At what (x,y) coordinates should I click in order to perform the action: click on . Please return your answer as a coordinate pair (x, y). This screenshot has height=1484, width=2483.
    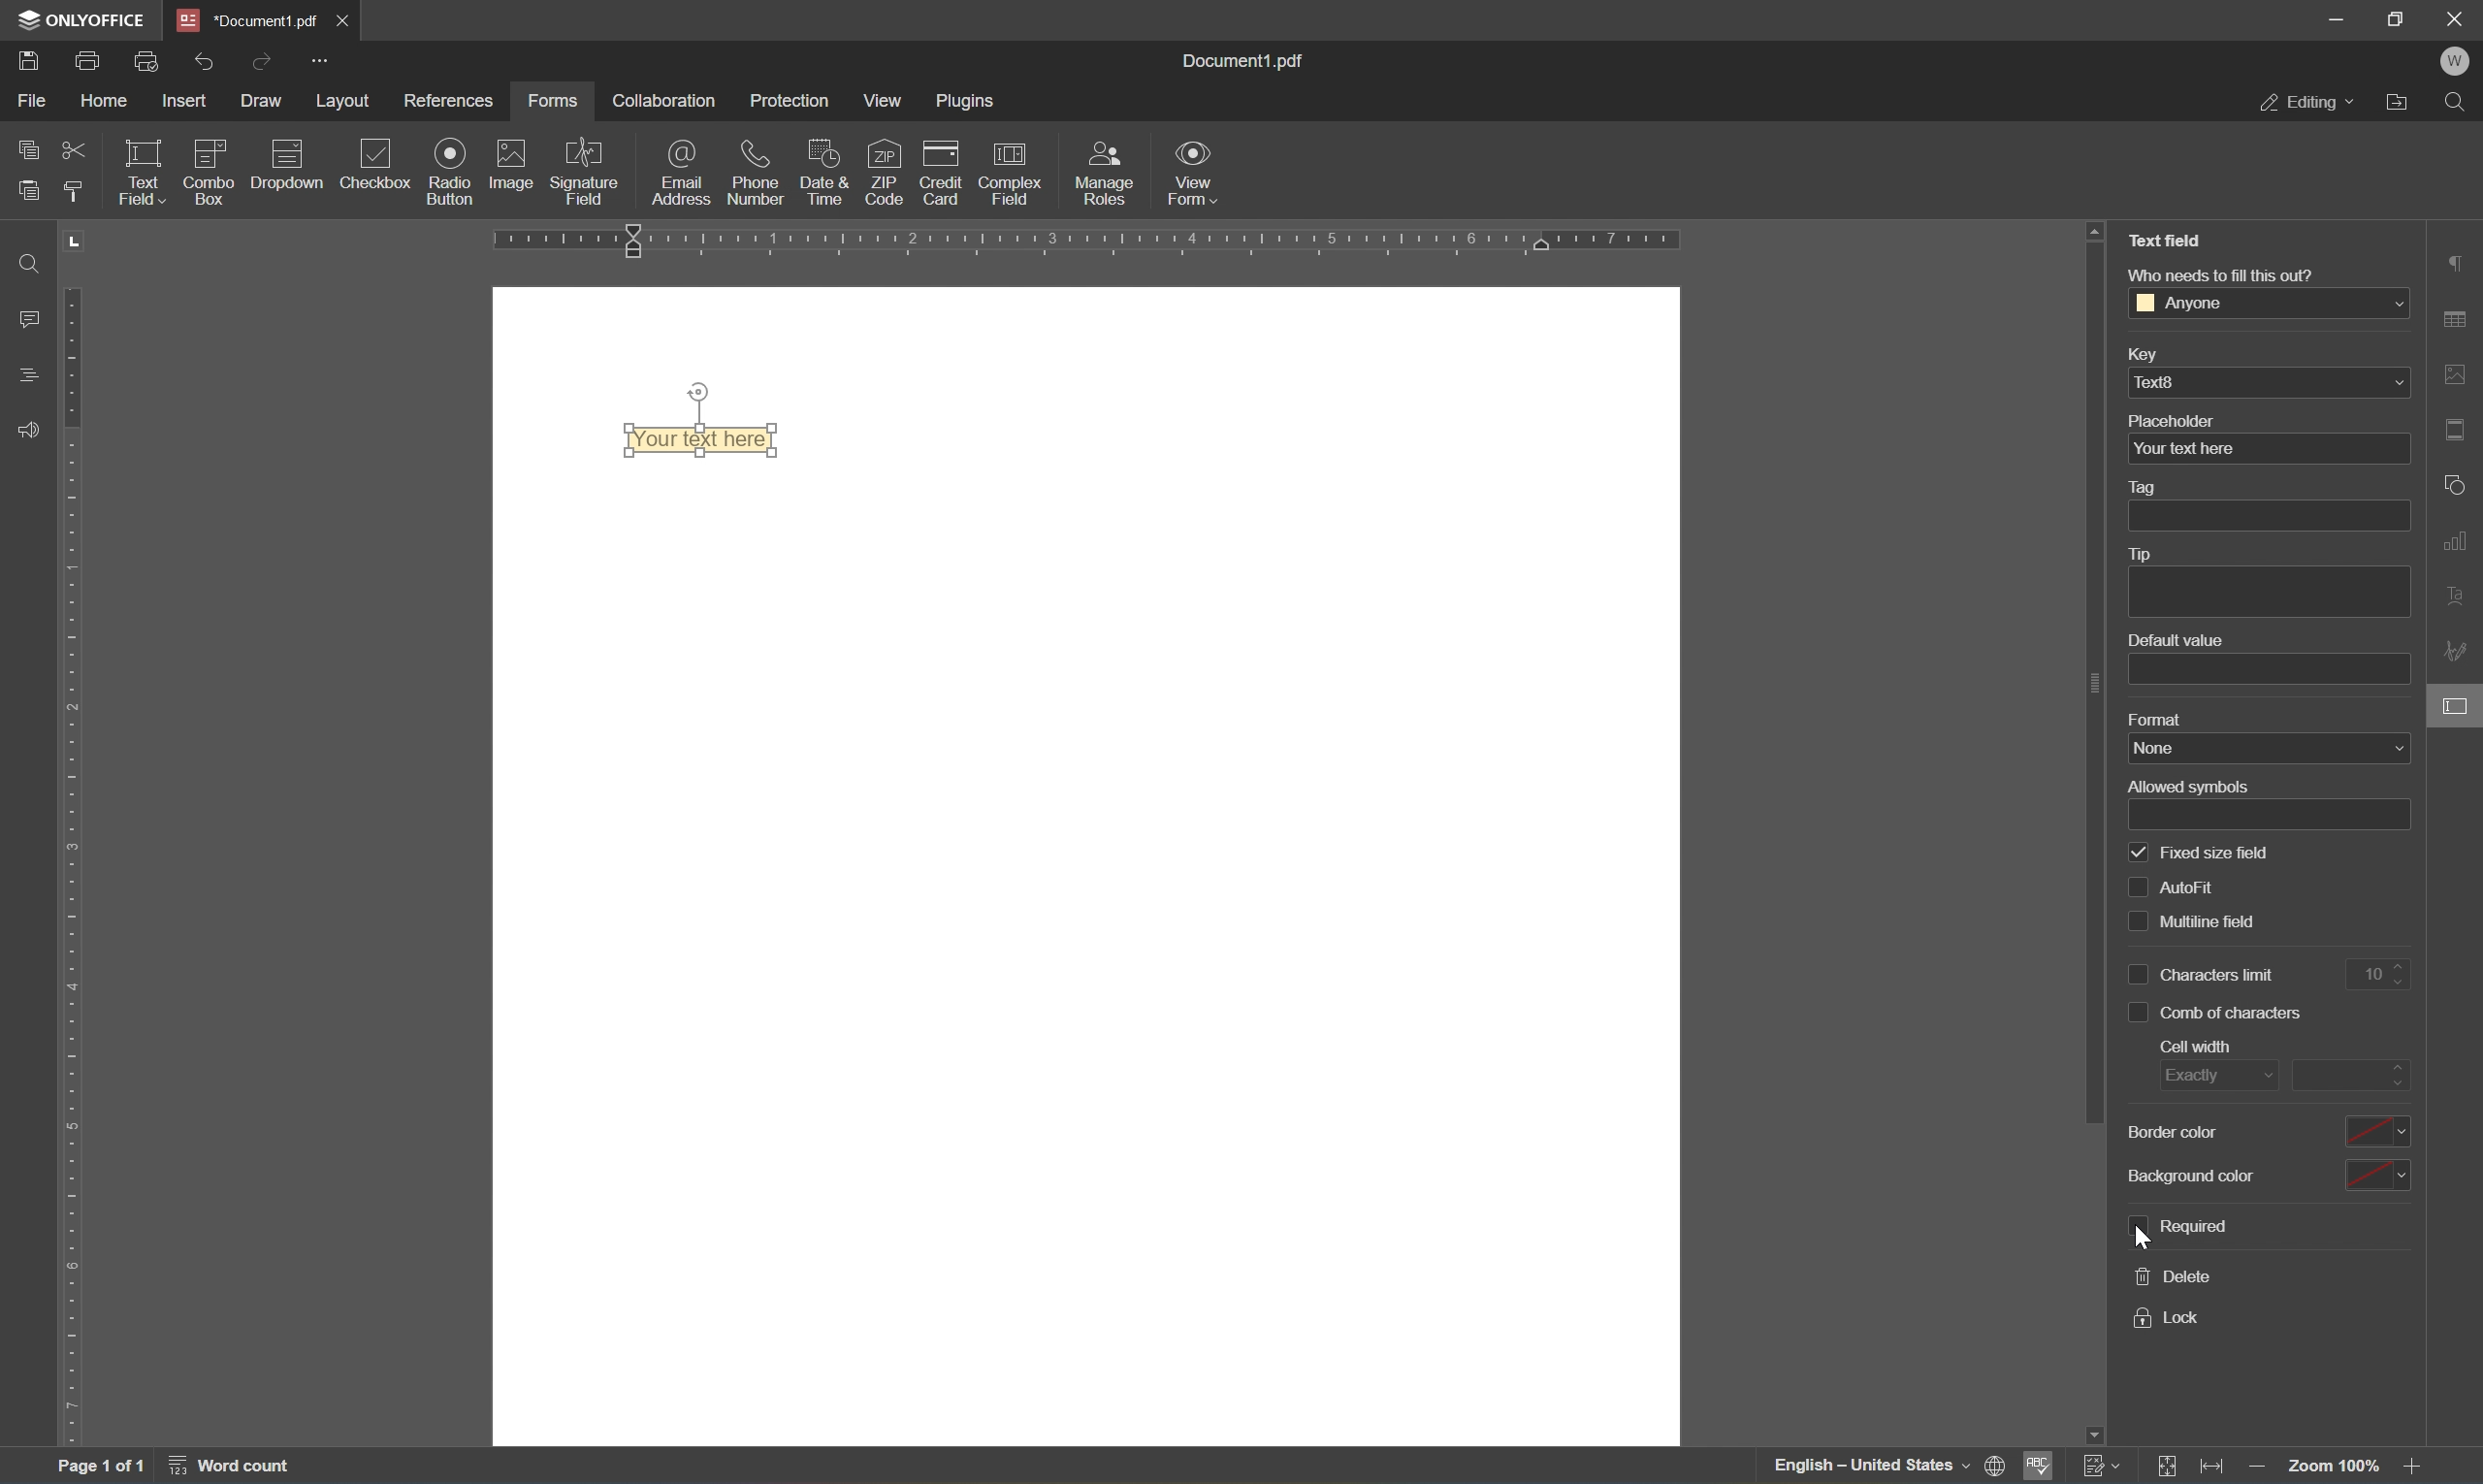
    Looking at the image, I should click on (380, 169).